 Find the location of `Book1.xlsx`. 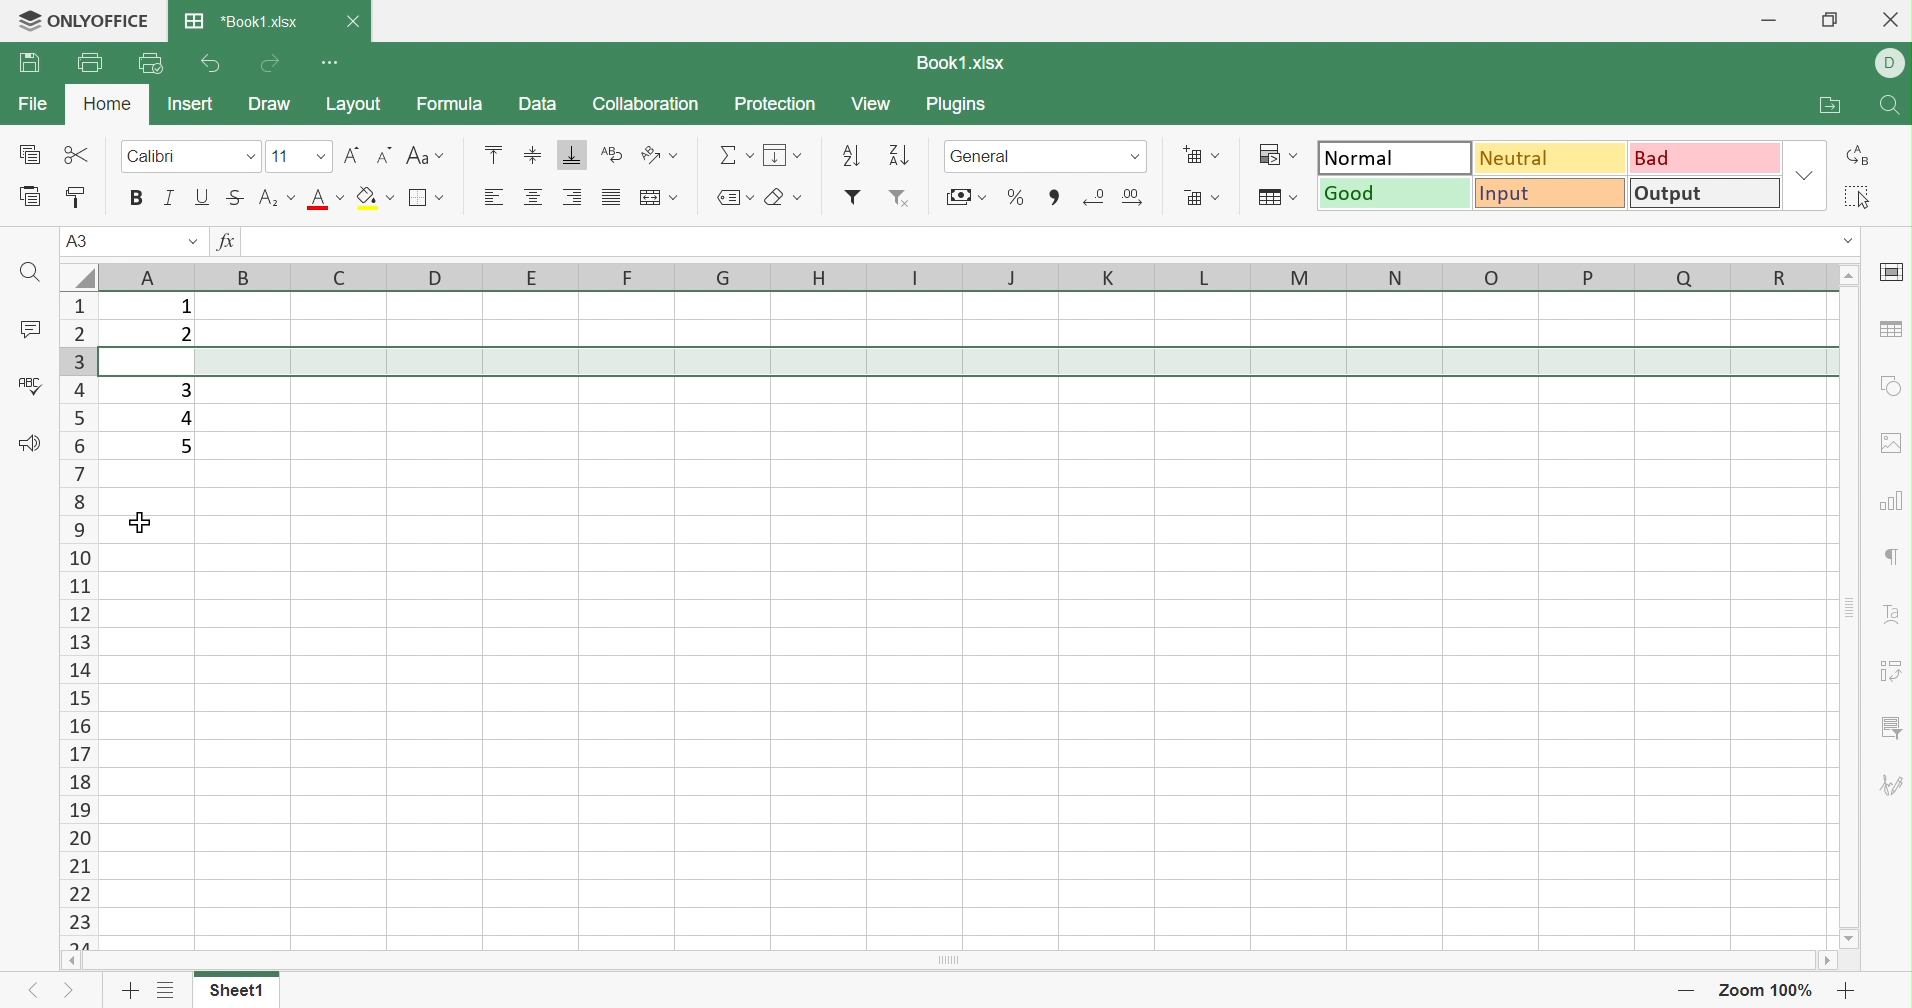

Book1.xlsx is located at coordinates (967, 60).